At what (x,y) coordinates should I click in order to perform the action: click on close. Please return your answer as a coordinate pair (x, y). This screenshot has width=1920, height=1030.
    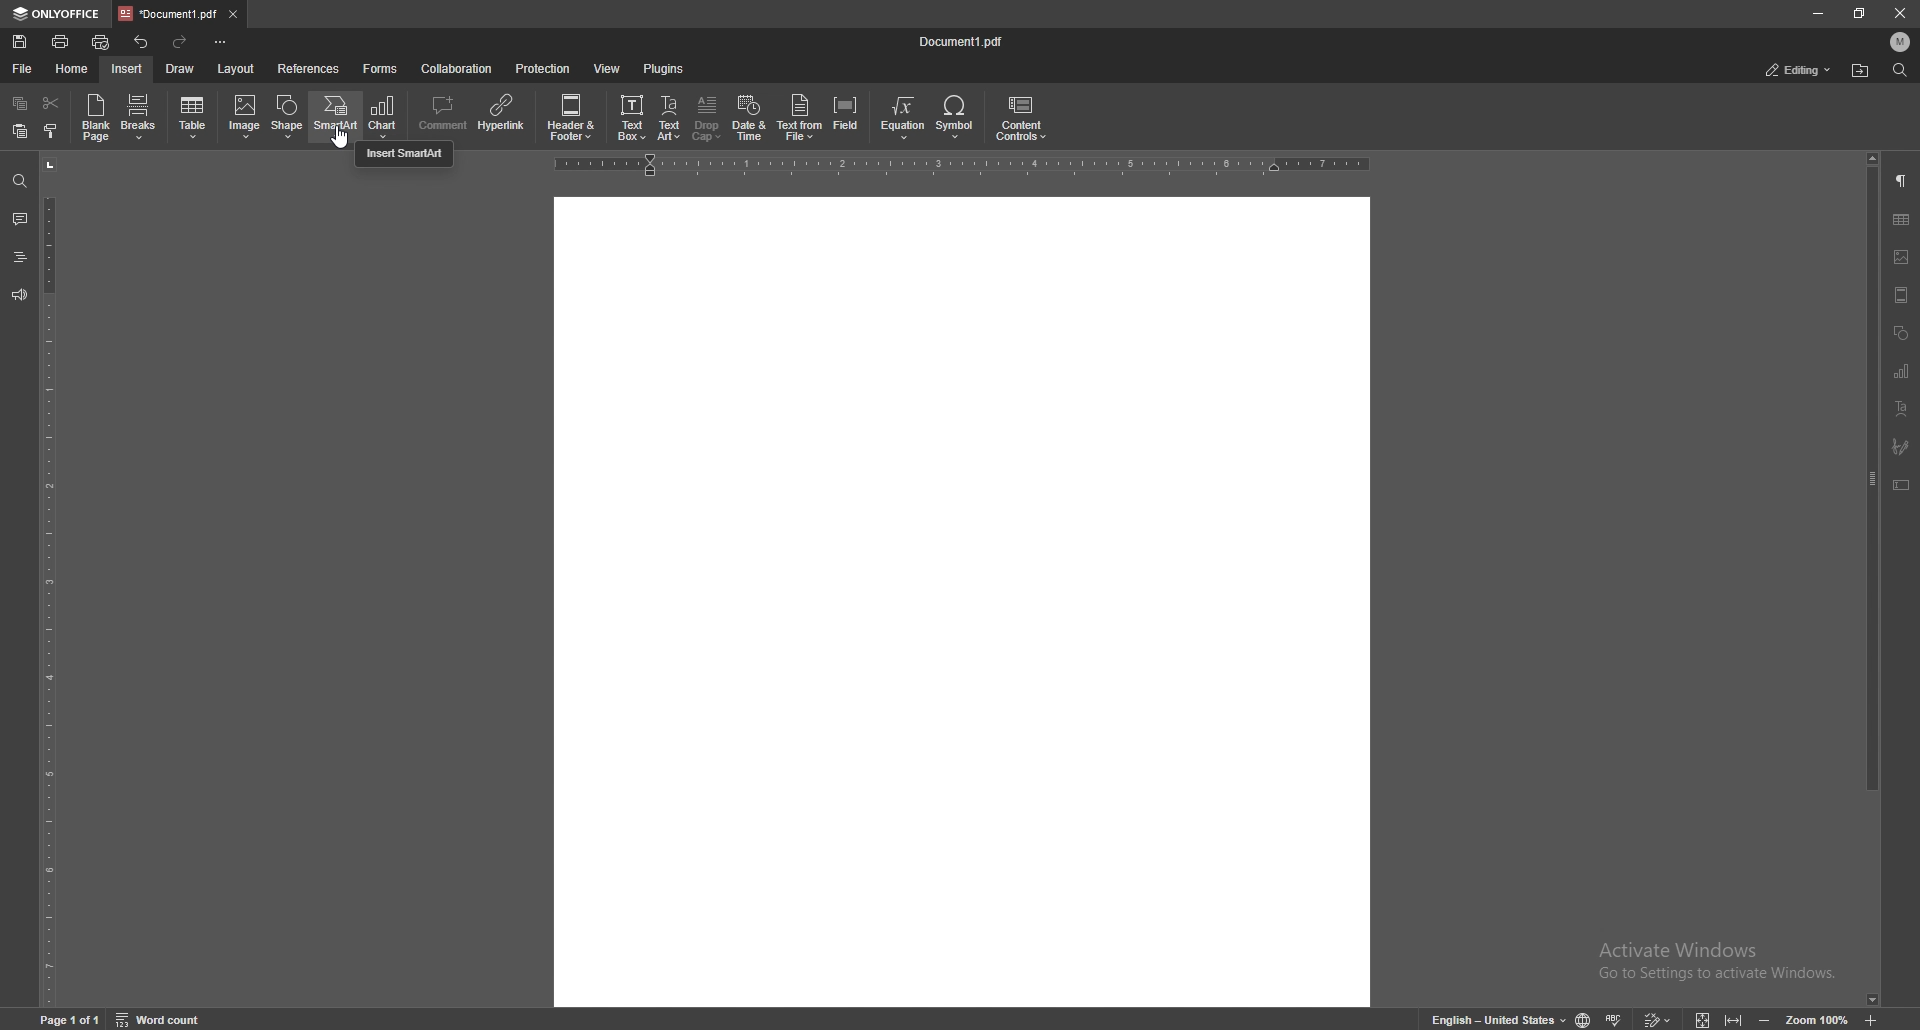
    Looking at the image, I should click on (1898, 13).